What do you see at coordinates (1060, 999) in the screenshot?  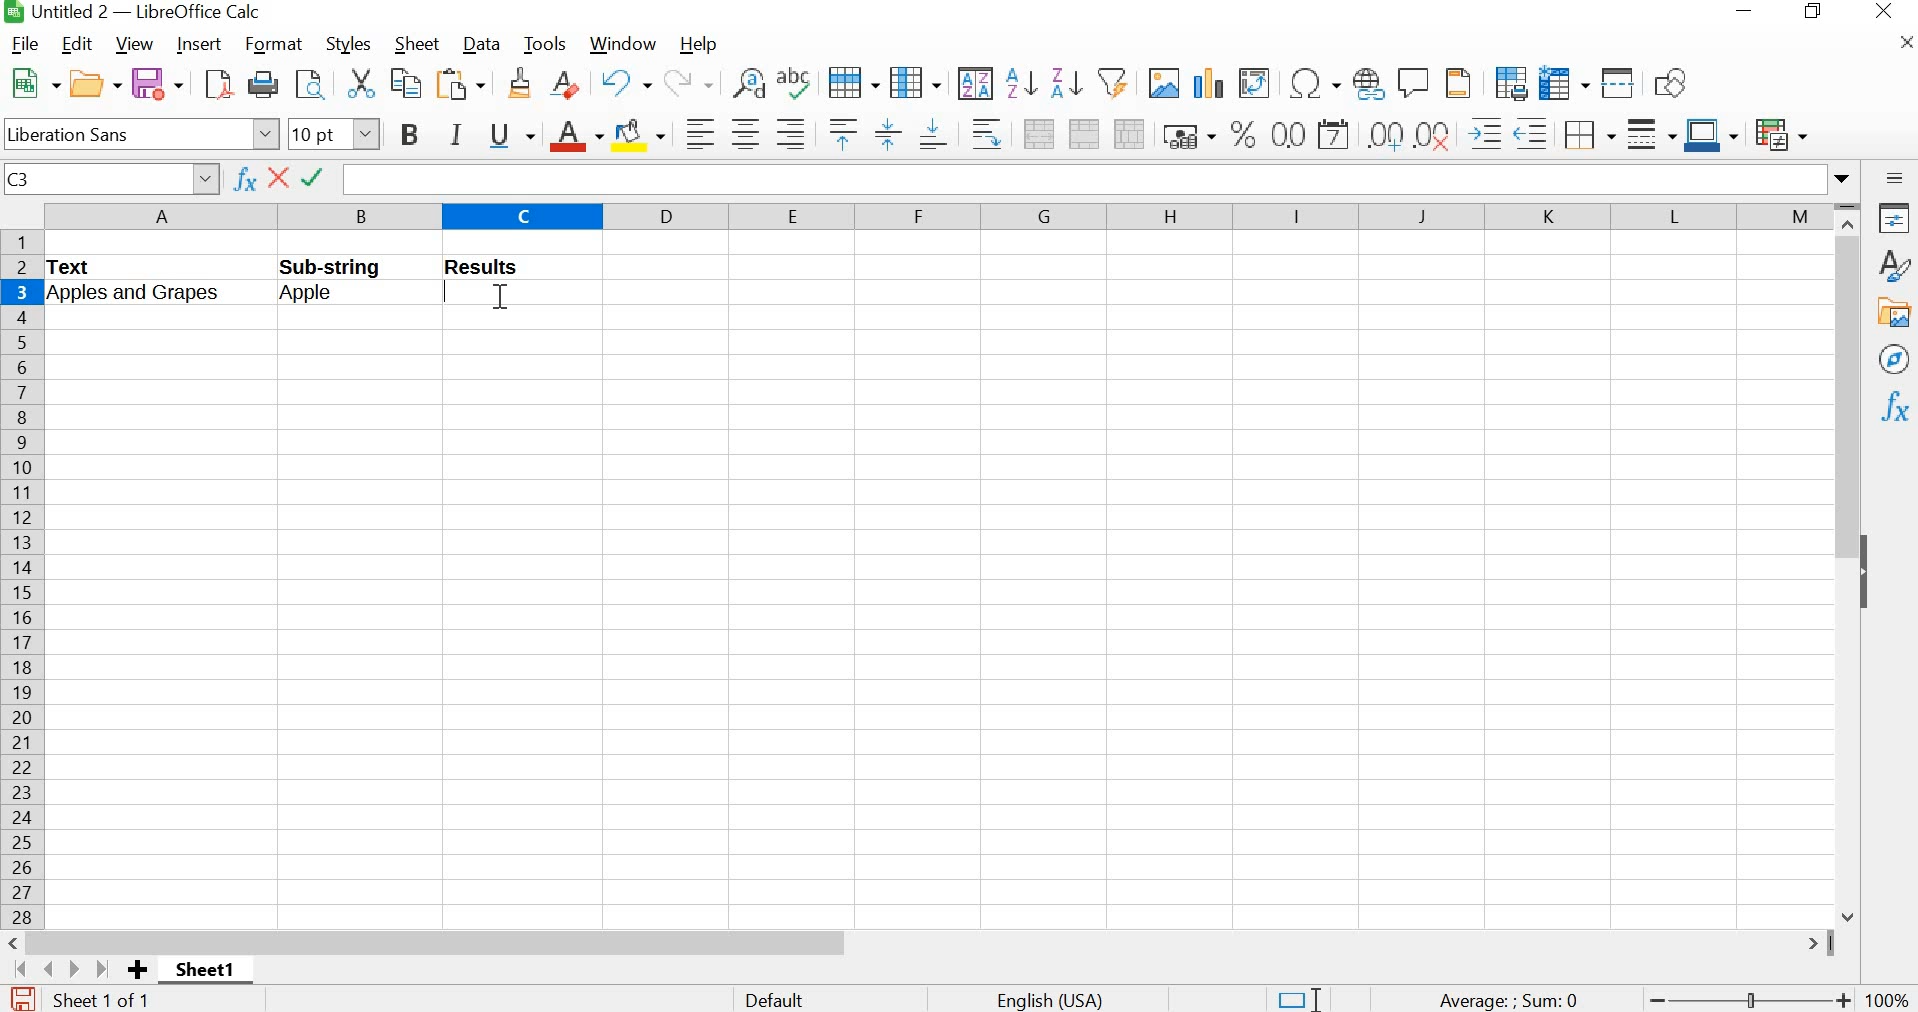 I see `text language` at bounding box center [1060, 999].